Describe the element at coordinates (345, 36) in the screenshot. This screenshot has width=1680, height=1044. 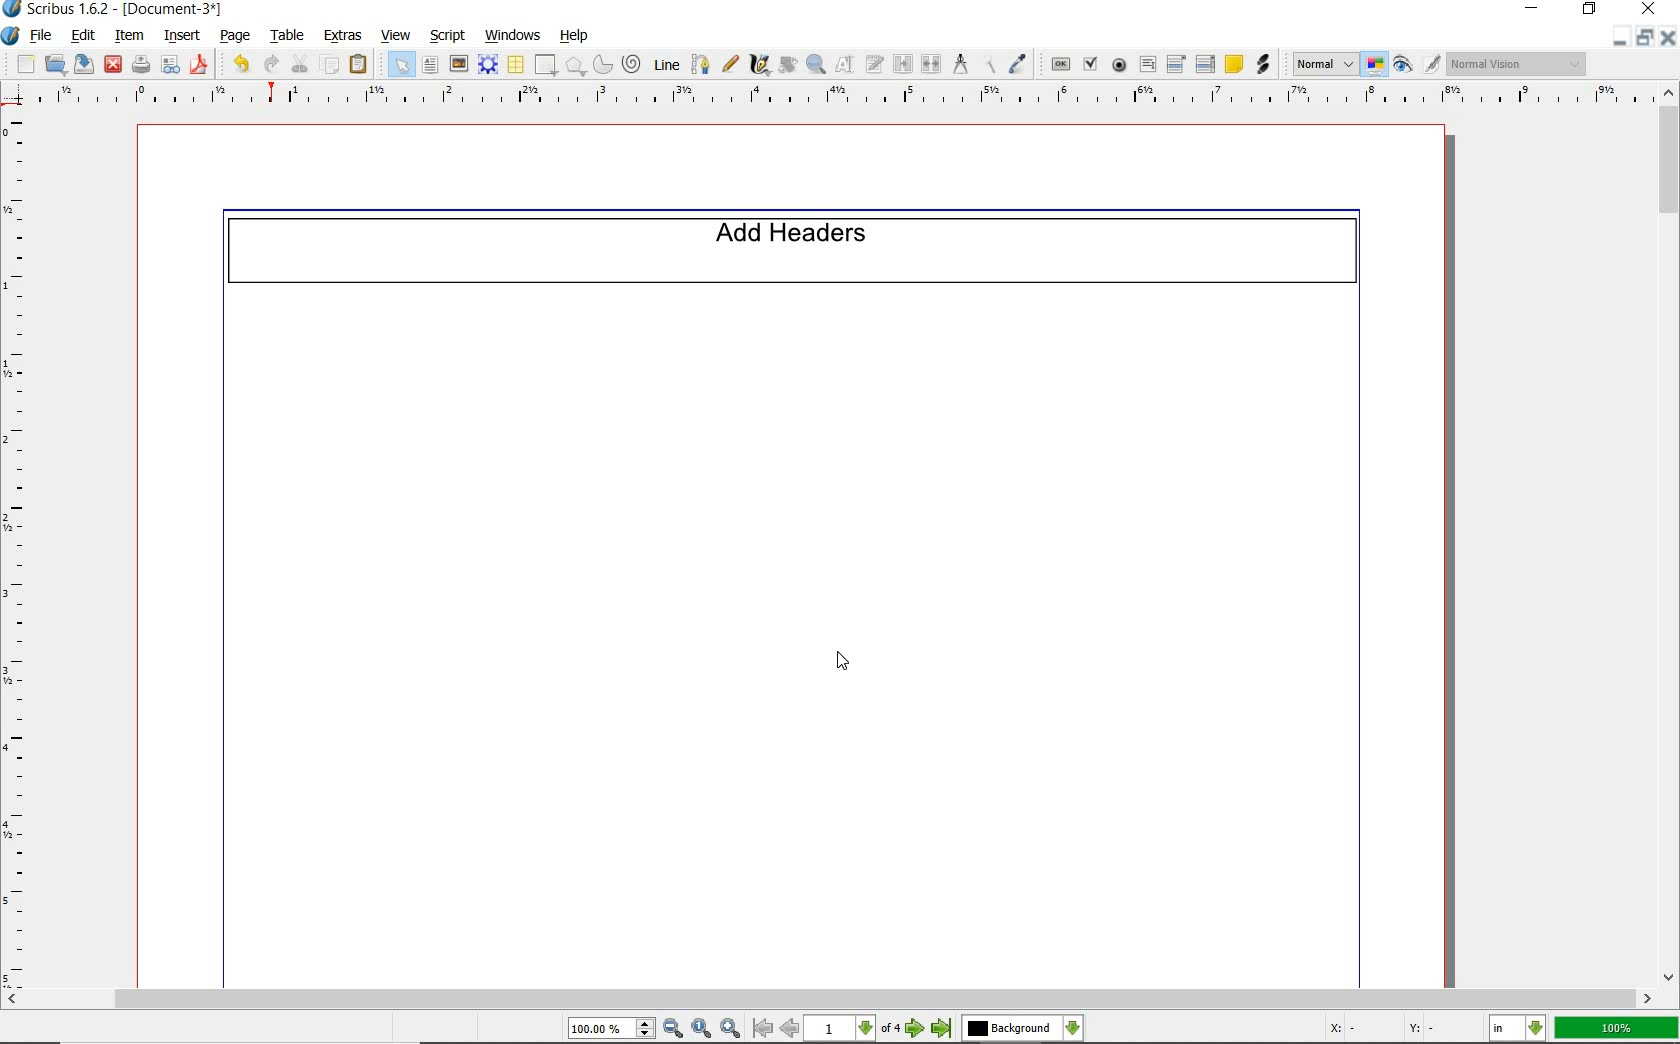
I see `extras` at that location.